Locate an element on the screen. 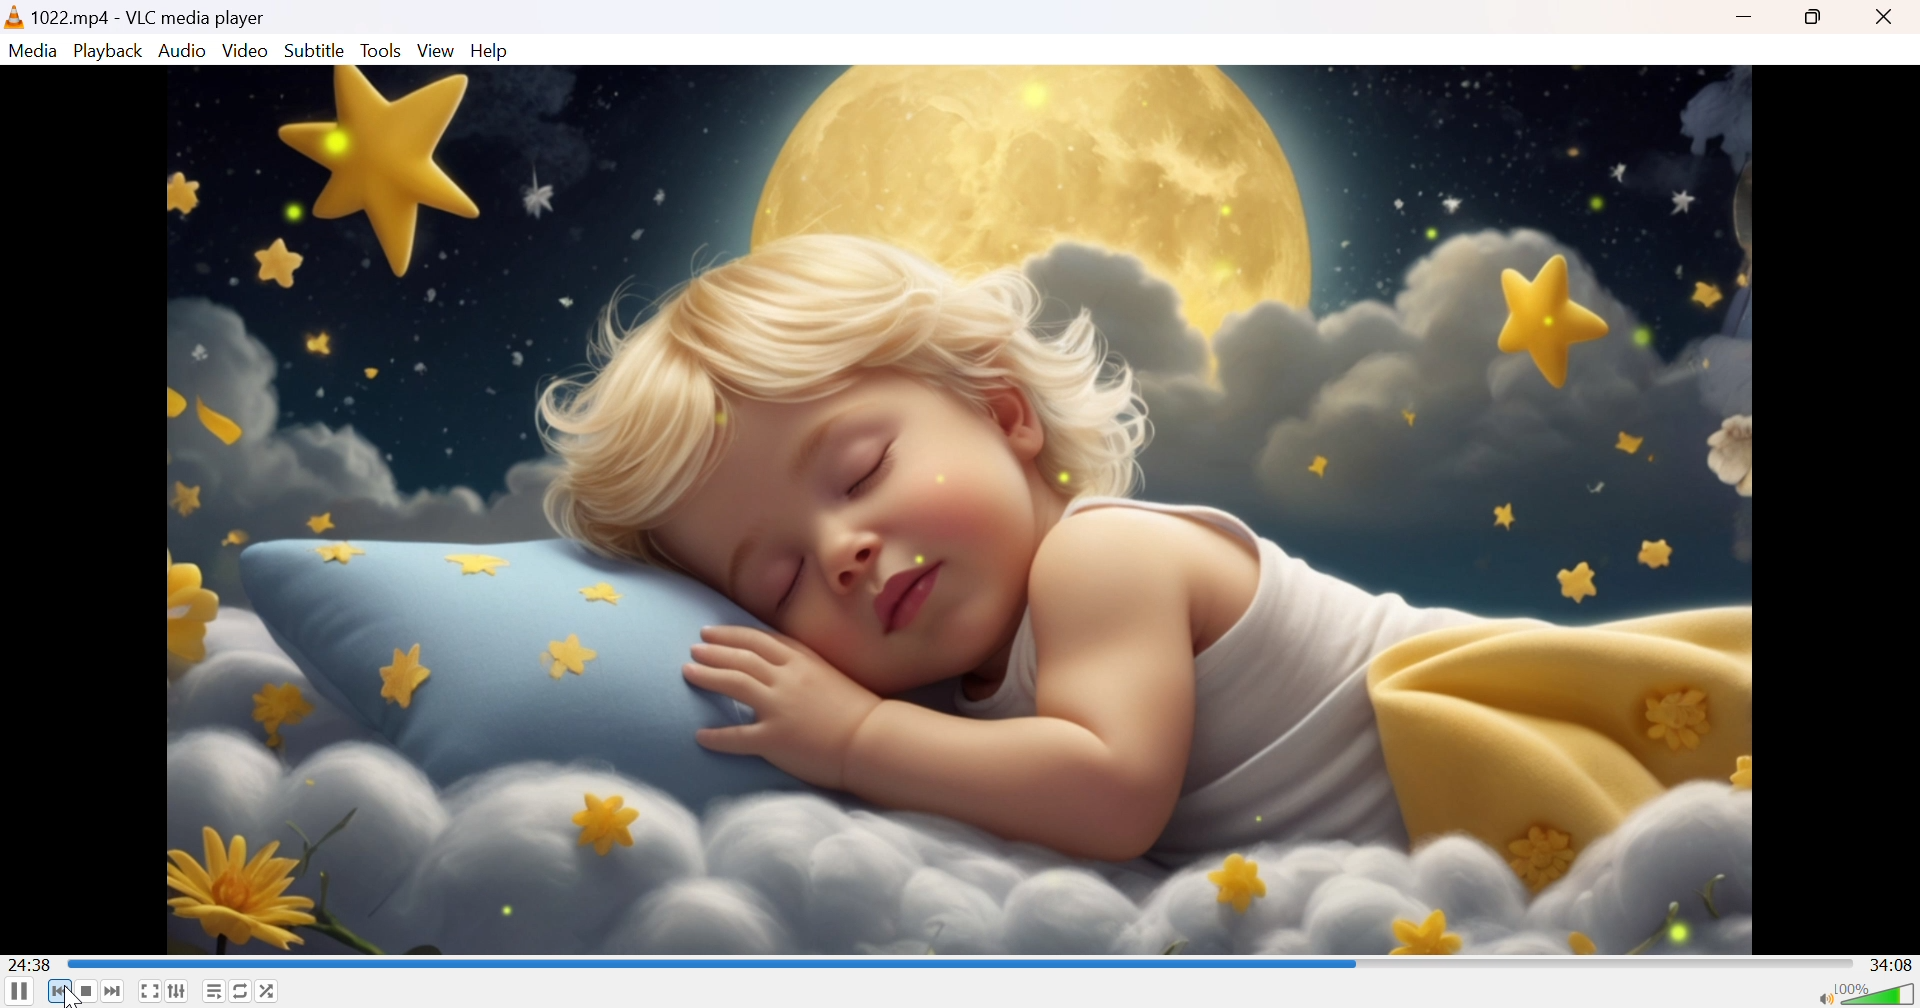  Volume is located at coordinates (1878, 992).